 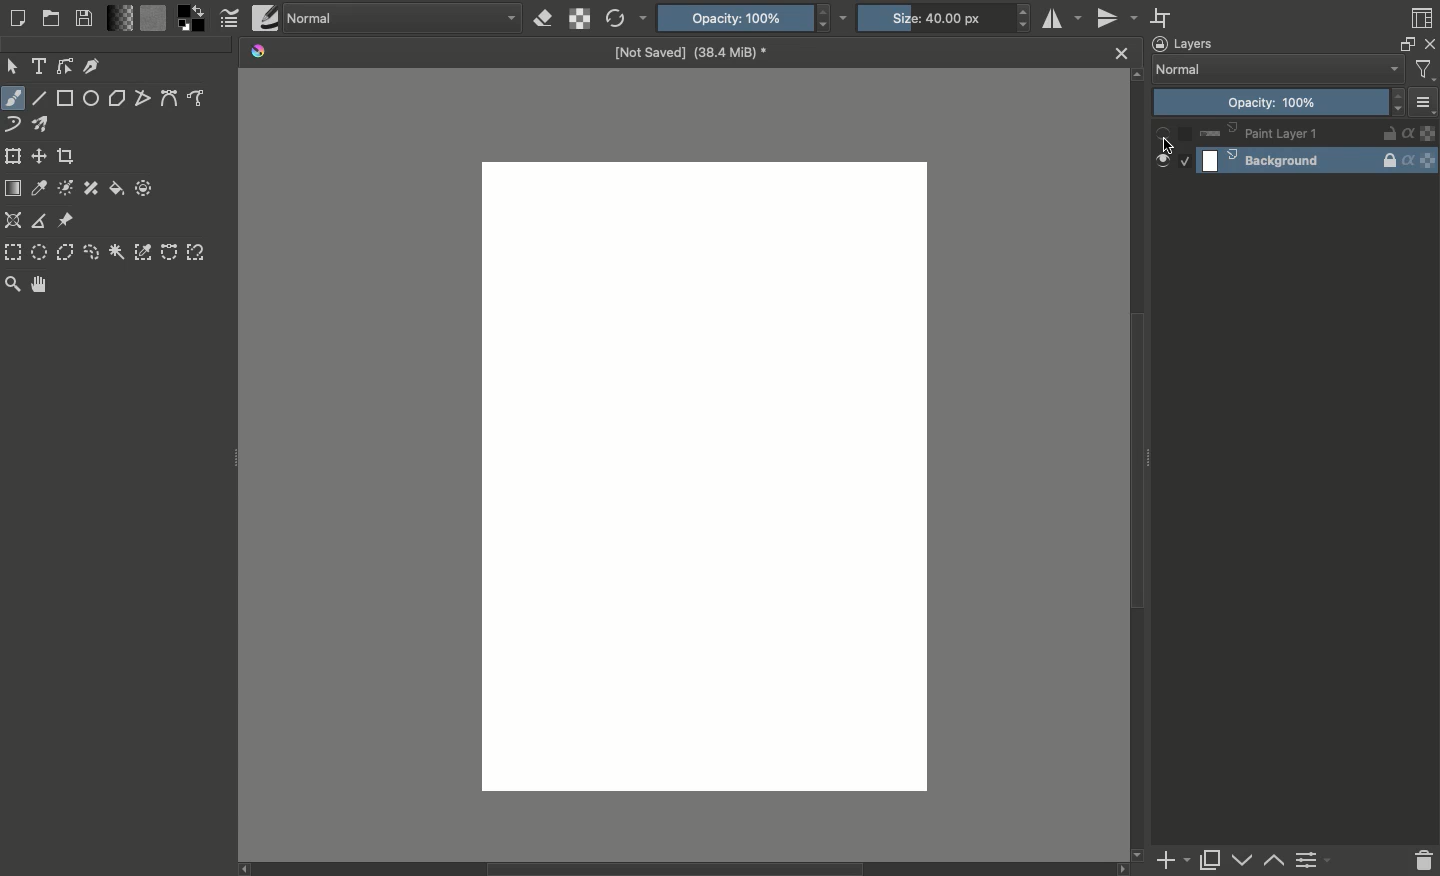 I want to click on Vertical mirror tool, so click(x=1115, y=18).